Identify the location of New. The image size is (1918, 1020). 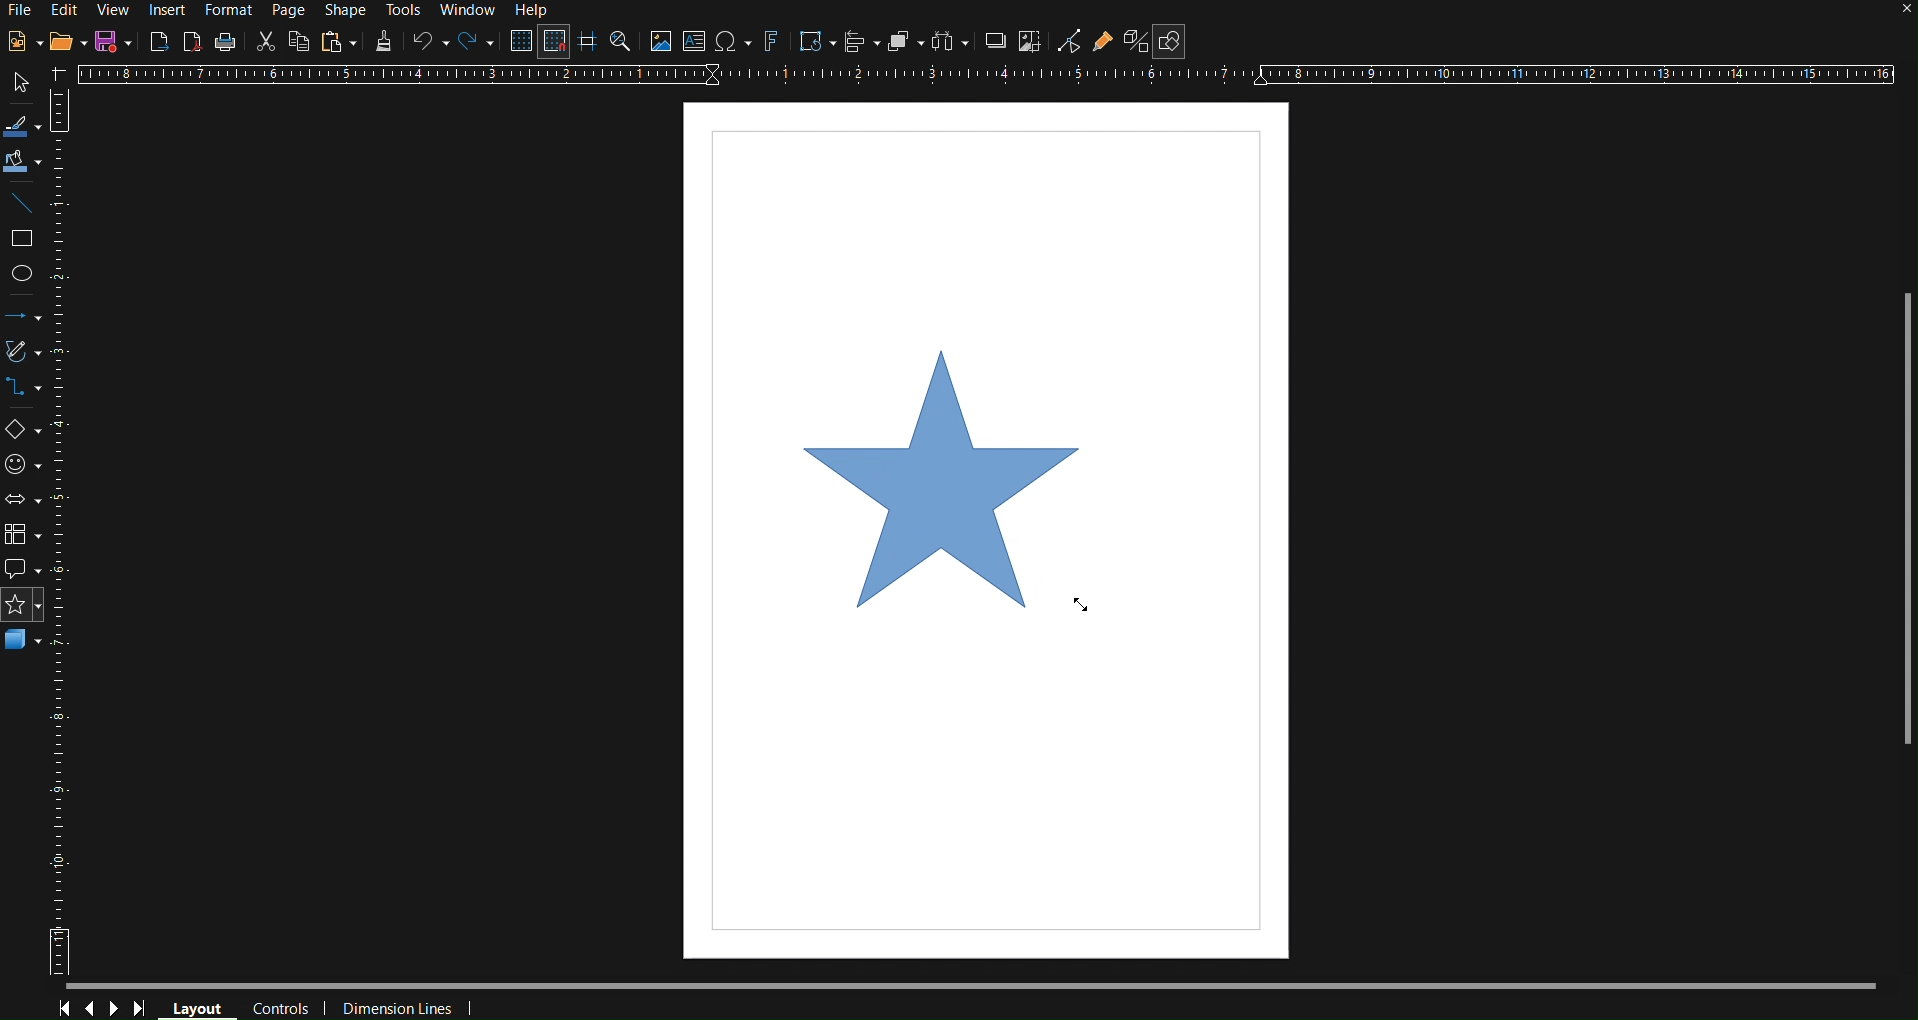
(24, 42).